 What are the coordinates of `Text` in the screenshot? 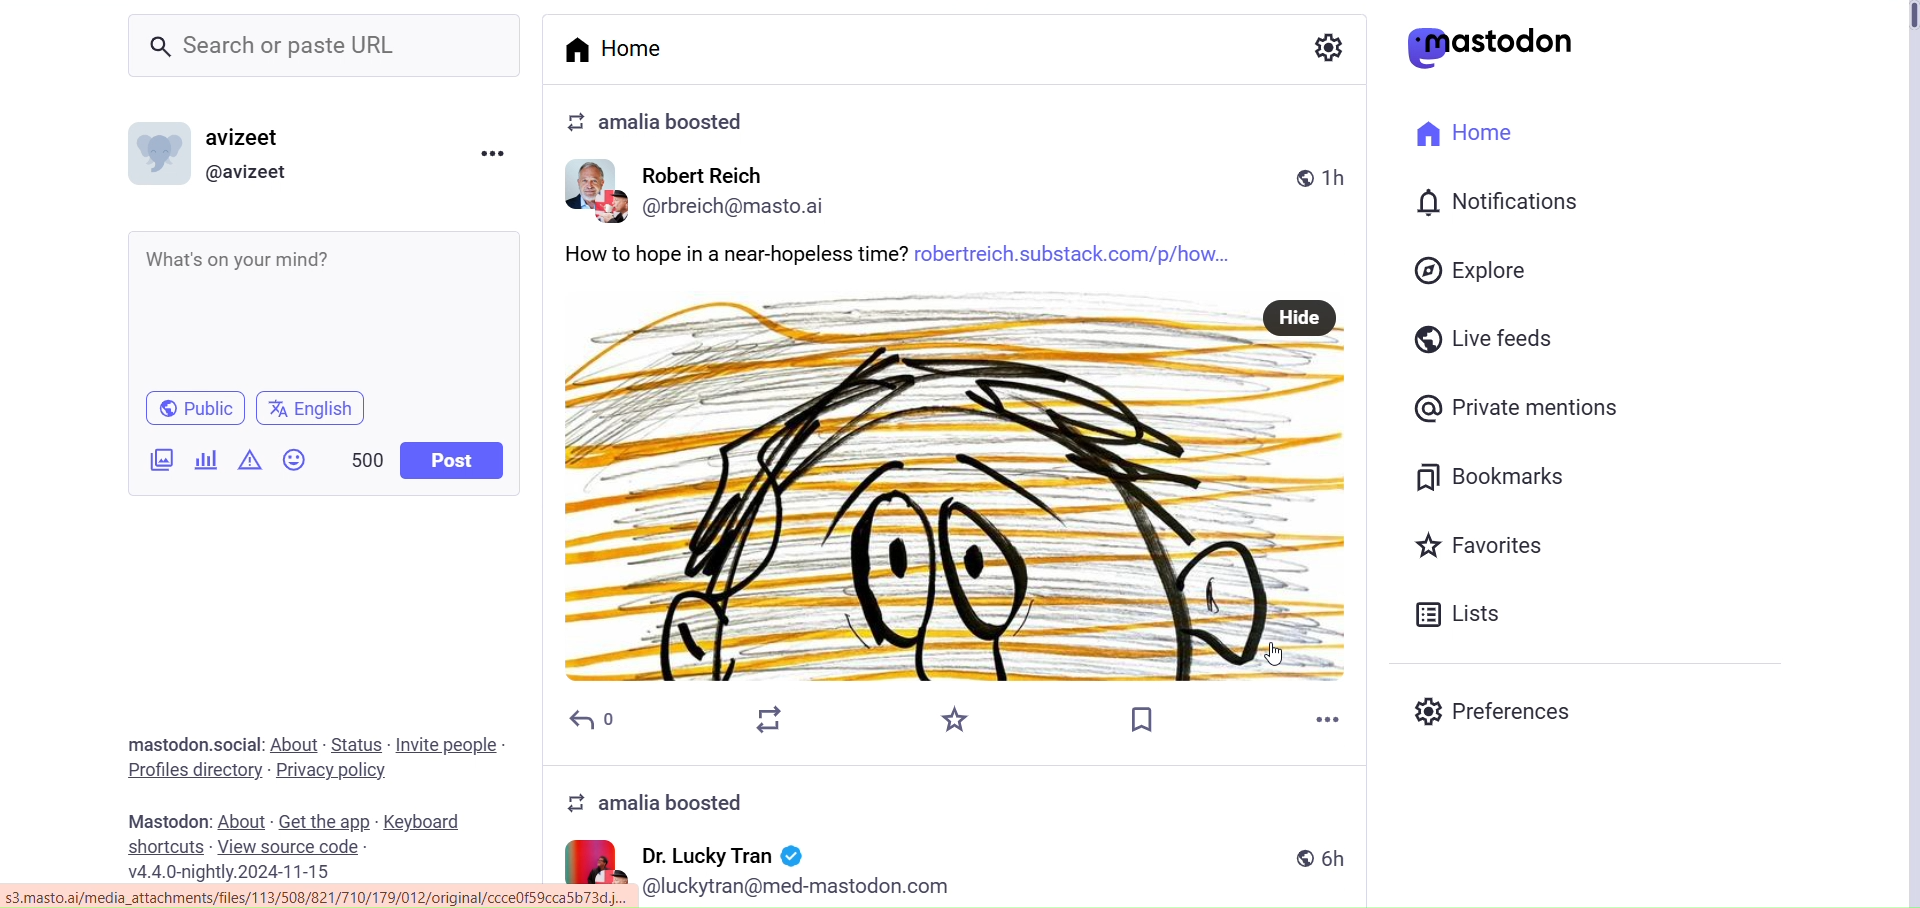 It's located at (181, 743).